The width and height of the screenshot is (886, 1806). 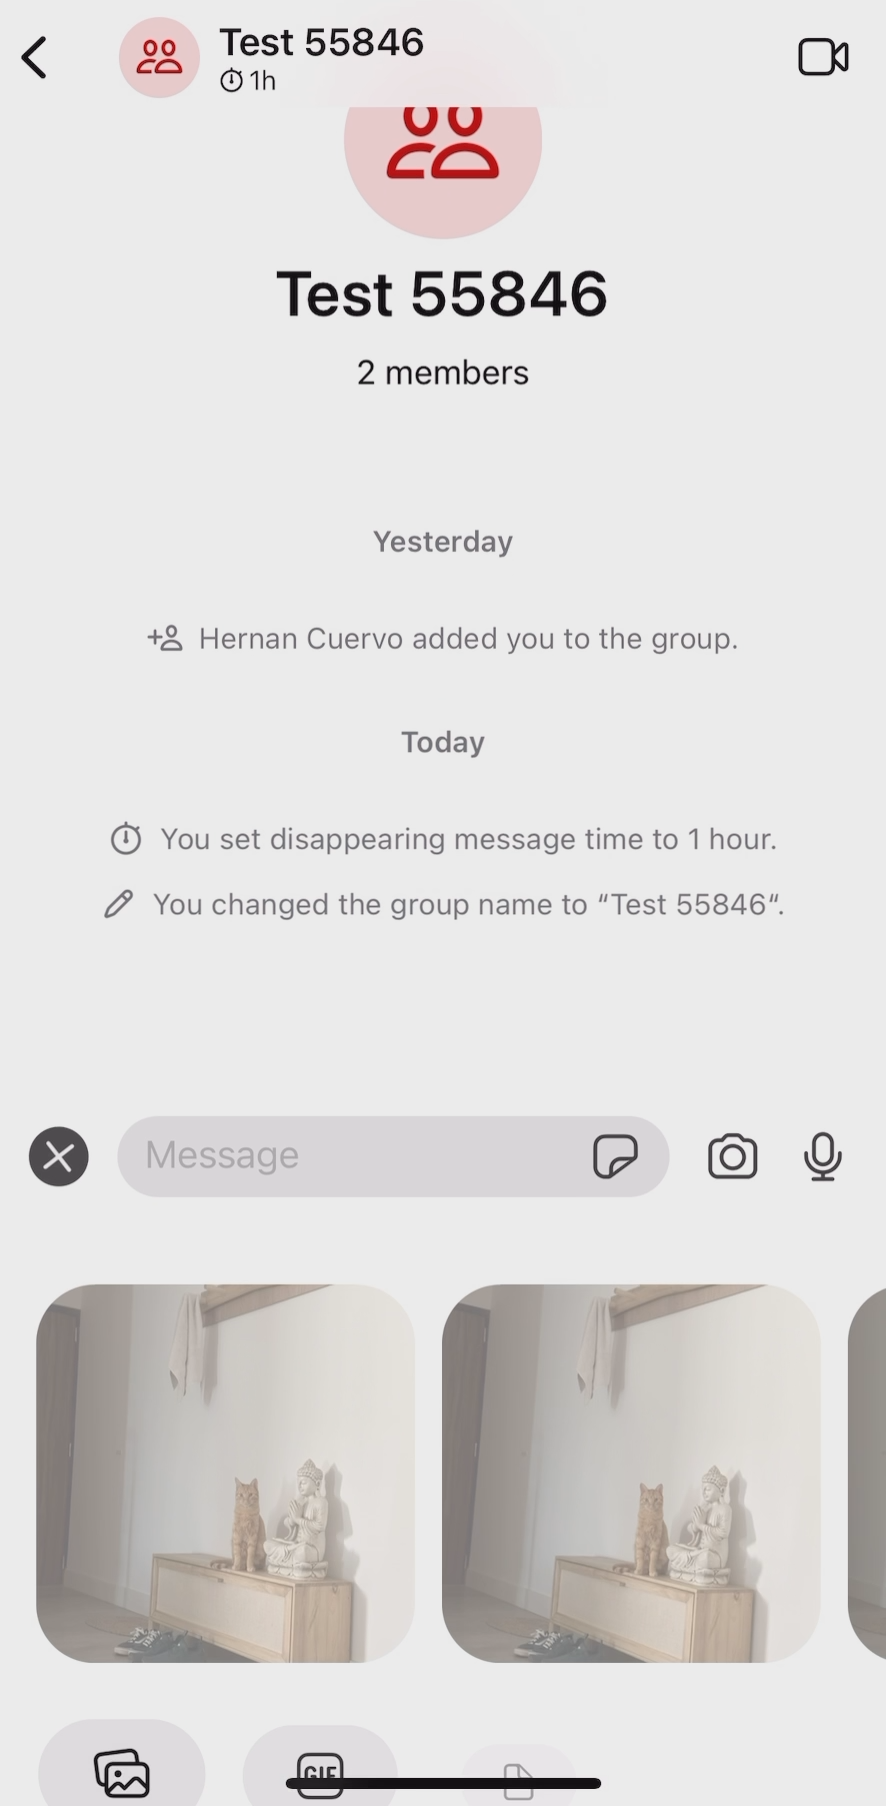 I want to click on Yesterday, so click(x=440, y=538).